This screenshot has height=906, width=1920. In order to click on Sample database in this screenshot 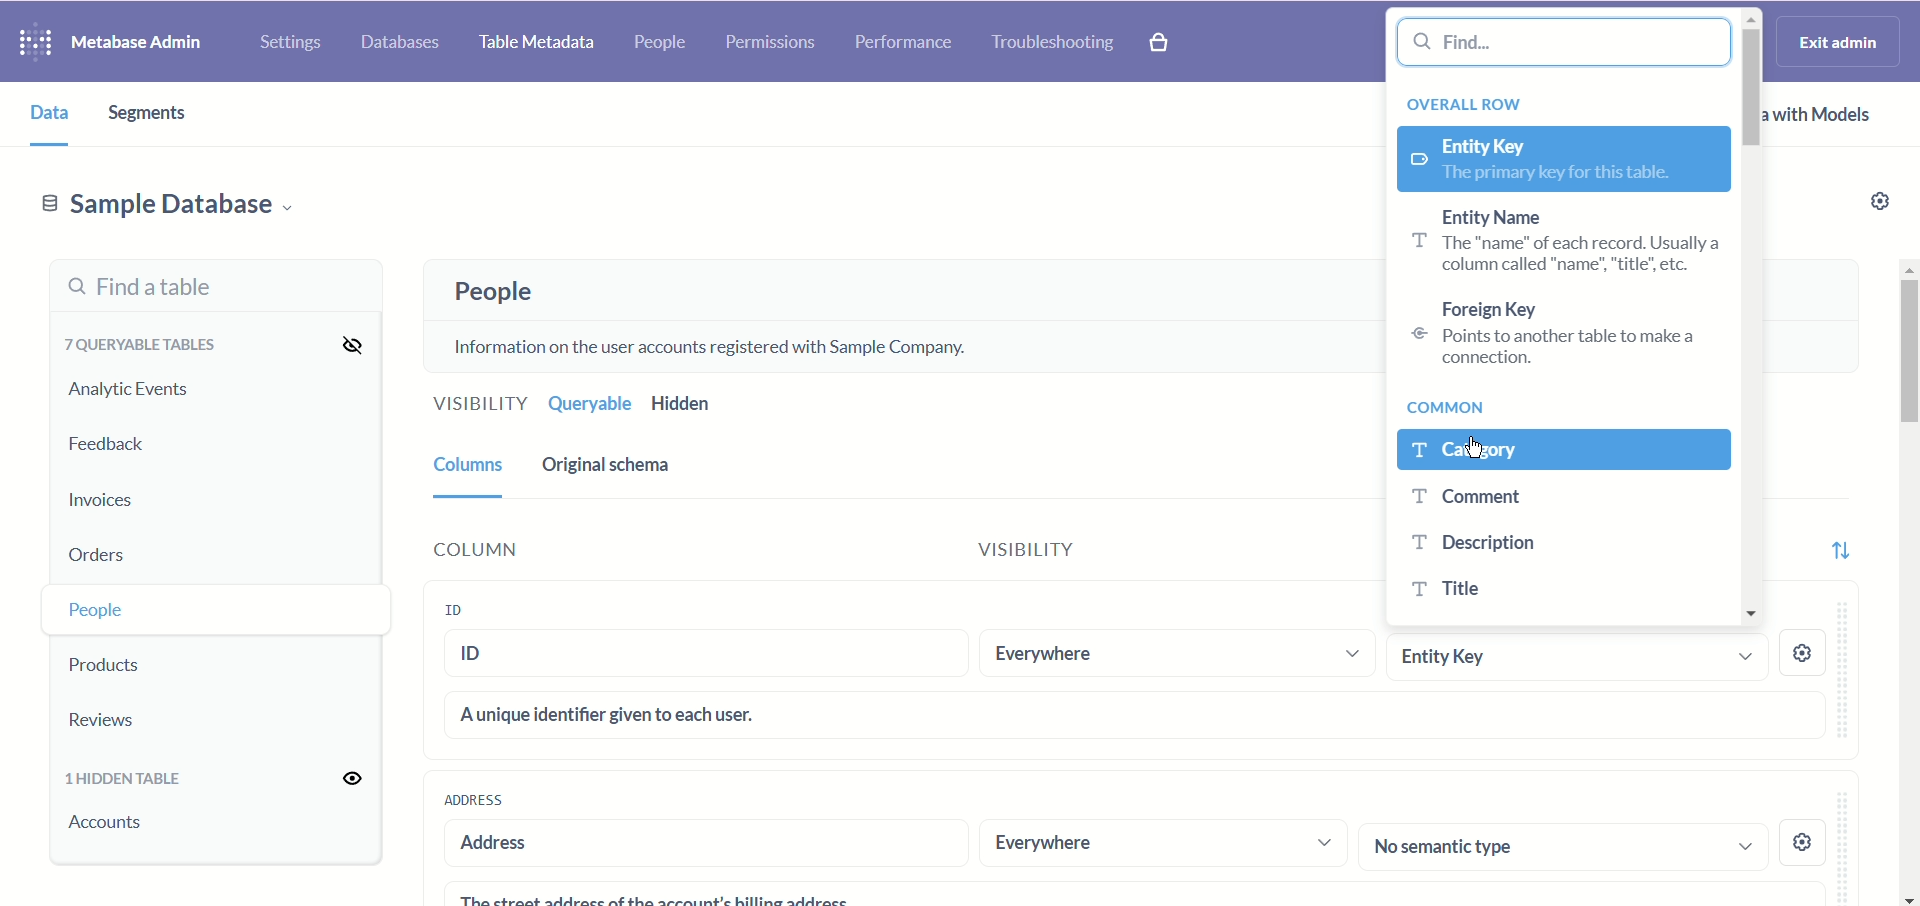, I will do `click(167, 203)`.